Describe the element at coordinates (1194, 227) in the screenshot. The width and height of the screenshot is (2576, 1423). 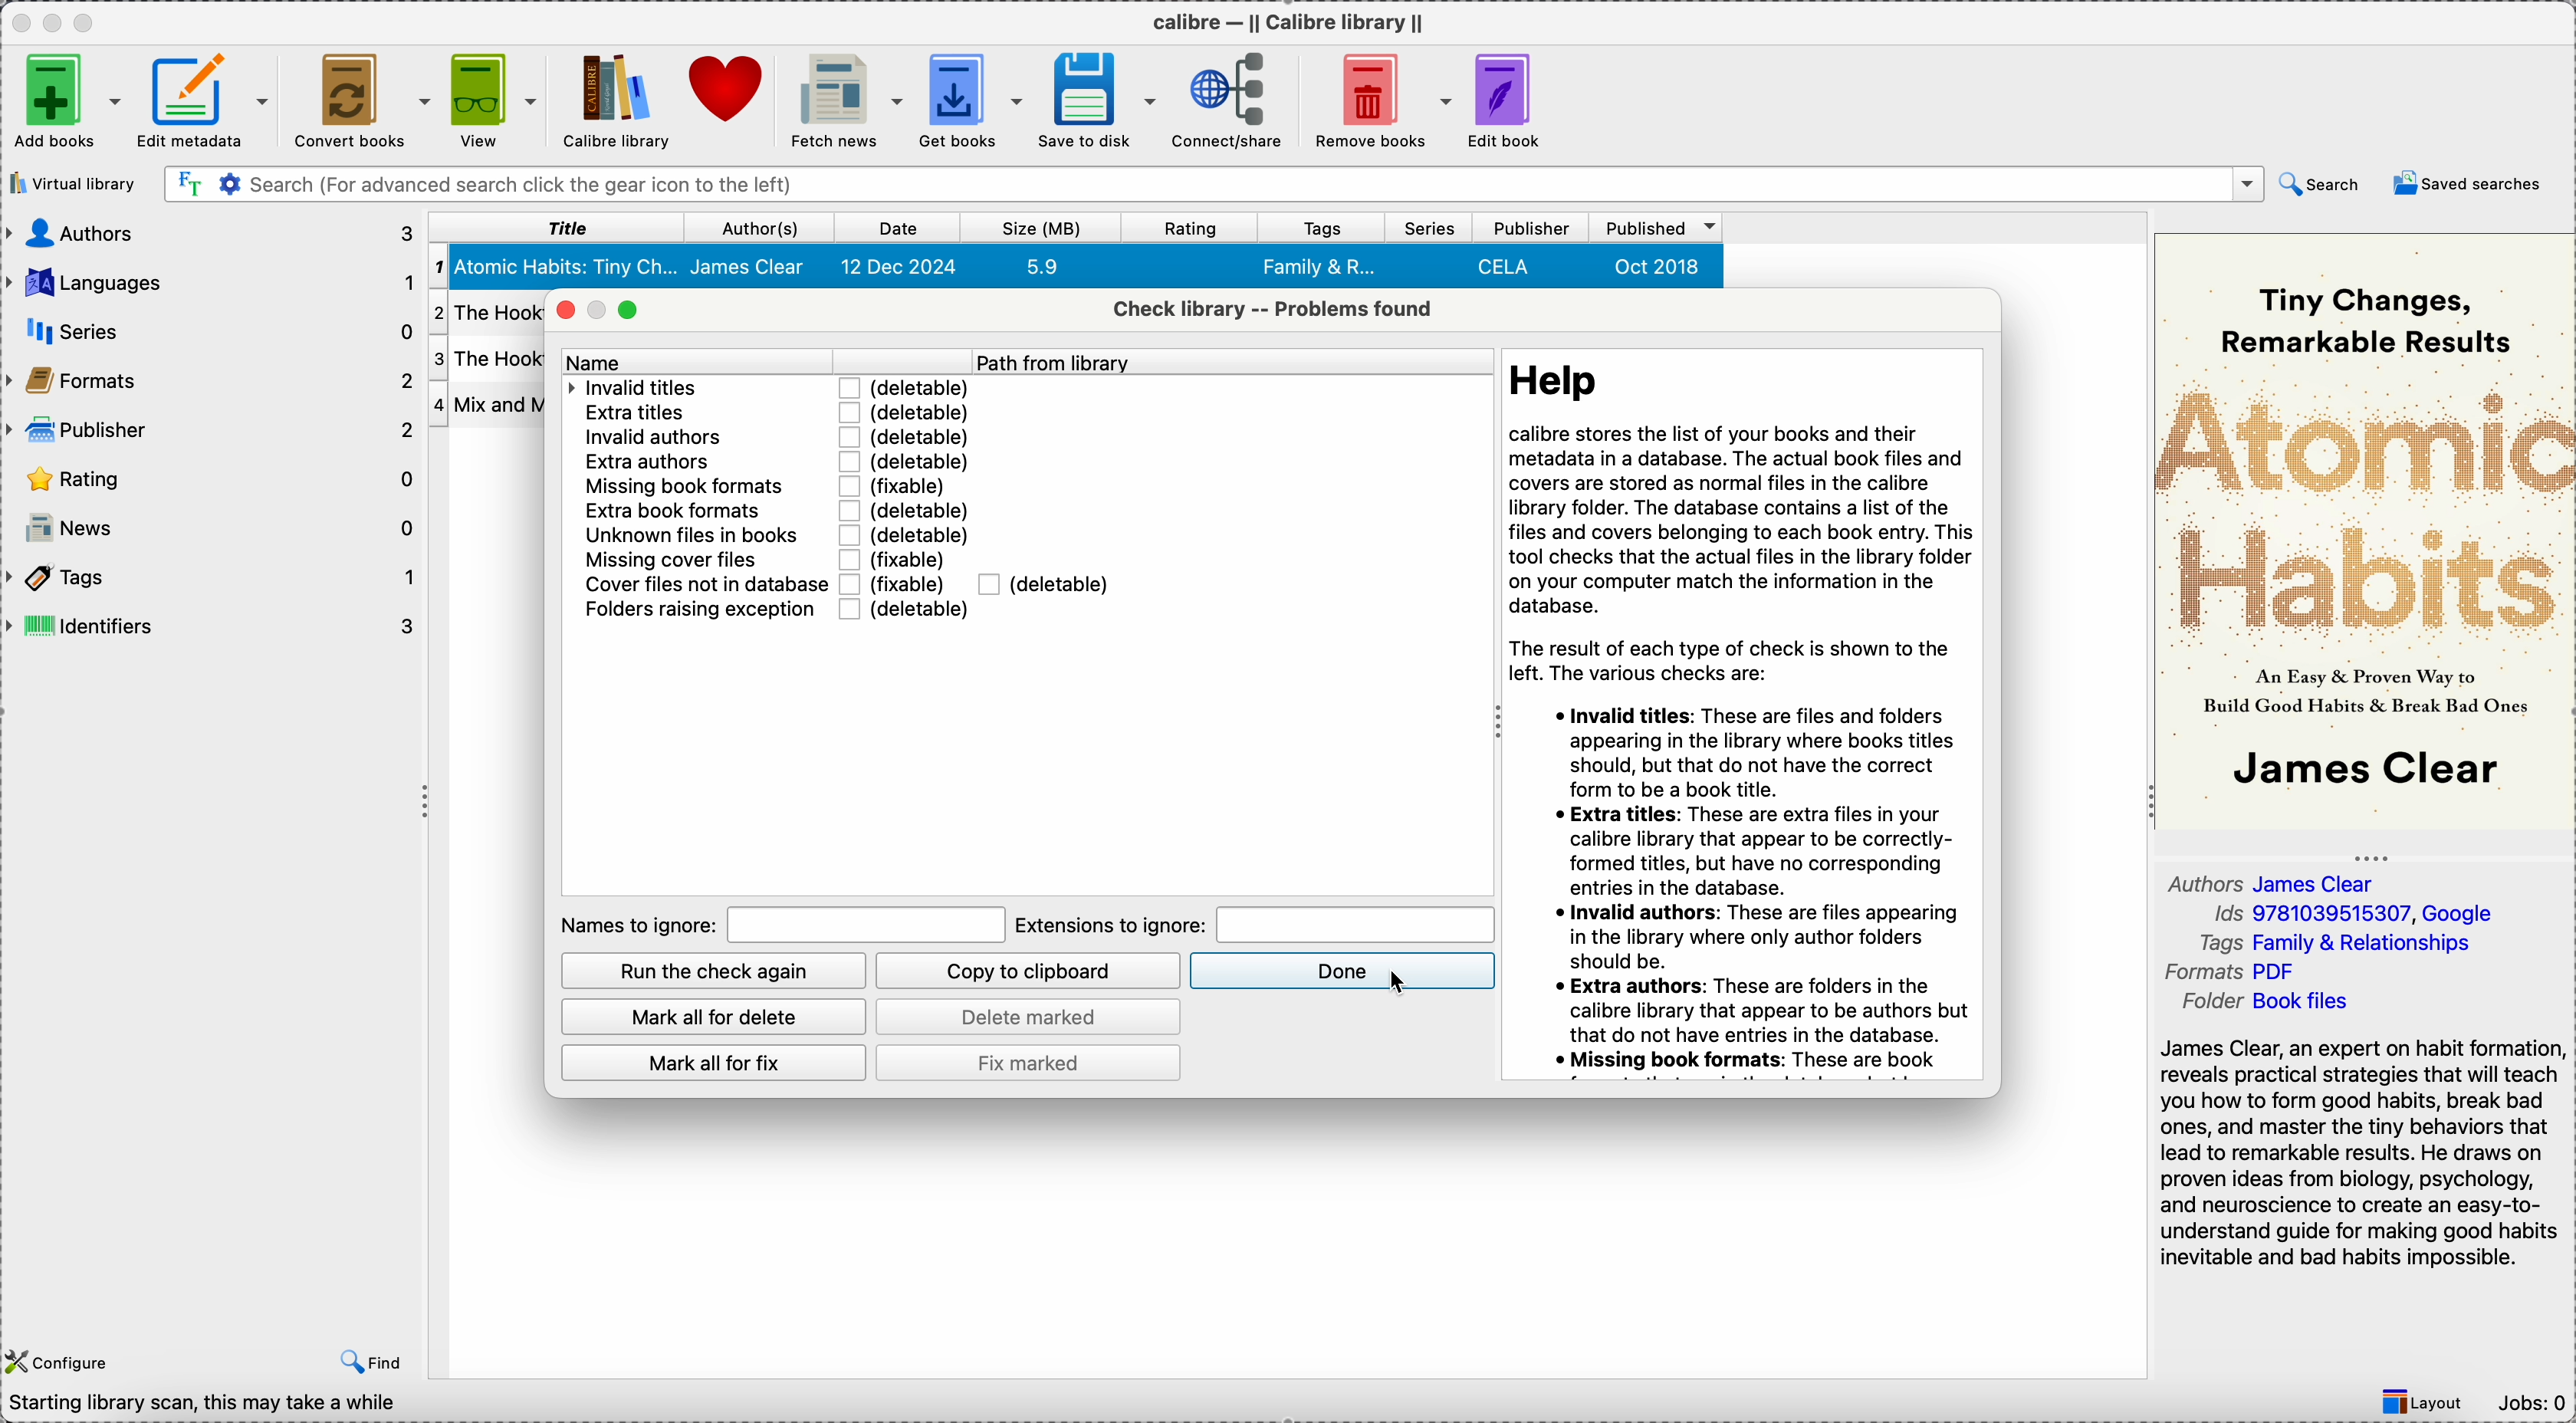
I see `rating` at that location.